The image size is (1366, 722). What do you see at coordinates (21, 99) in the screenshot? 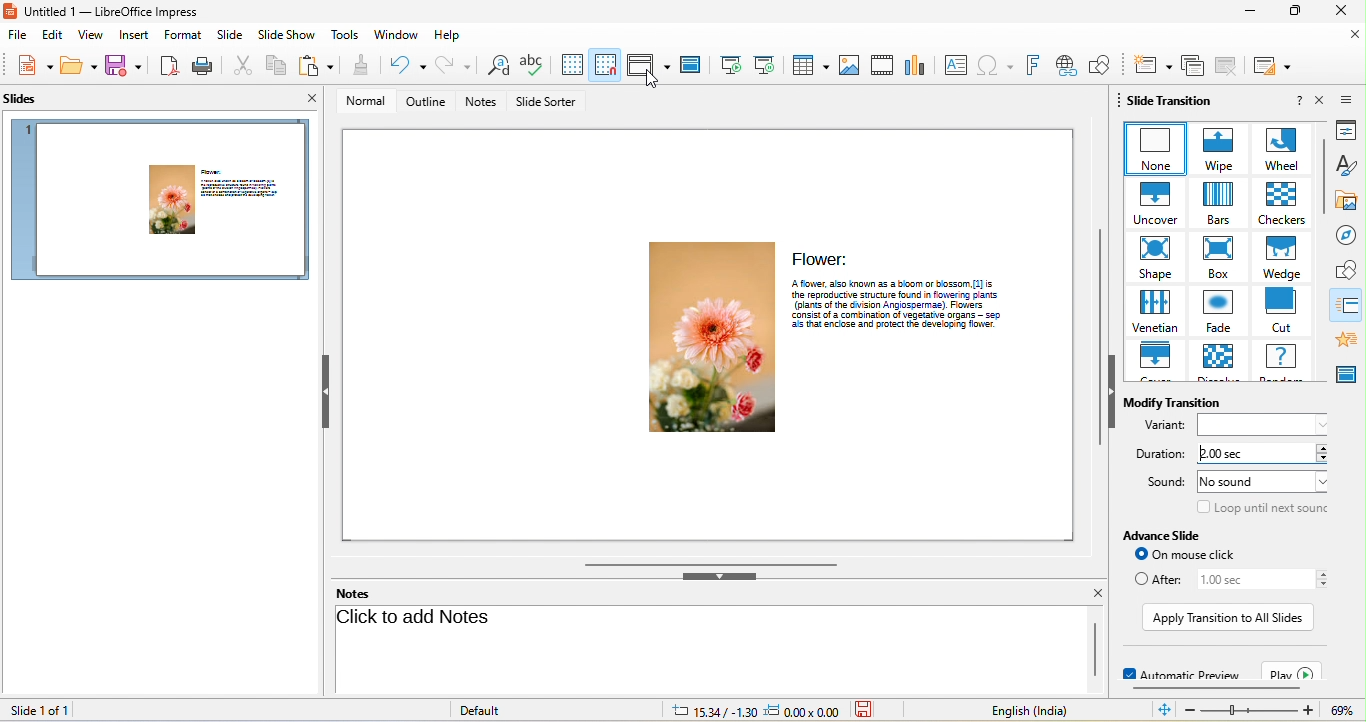
I see `slides` at bounding box center [21, 99].